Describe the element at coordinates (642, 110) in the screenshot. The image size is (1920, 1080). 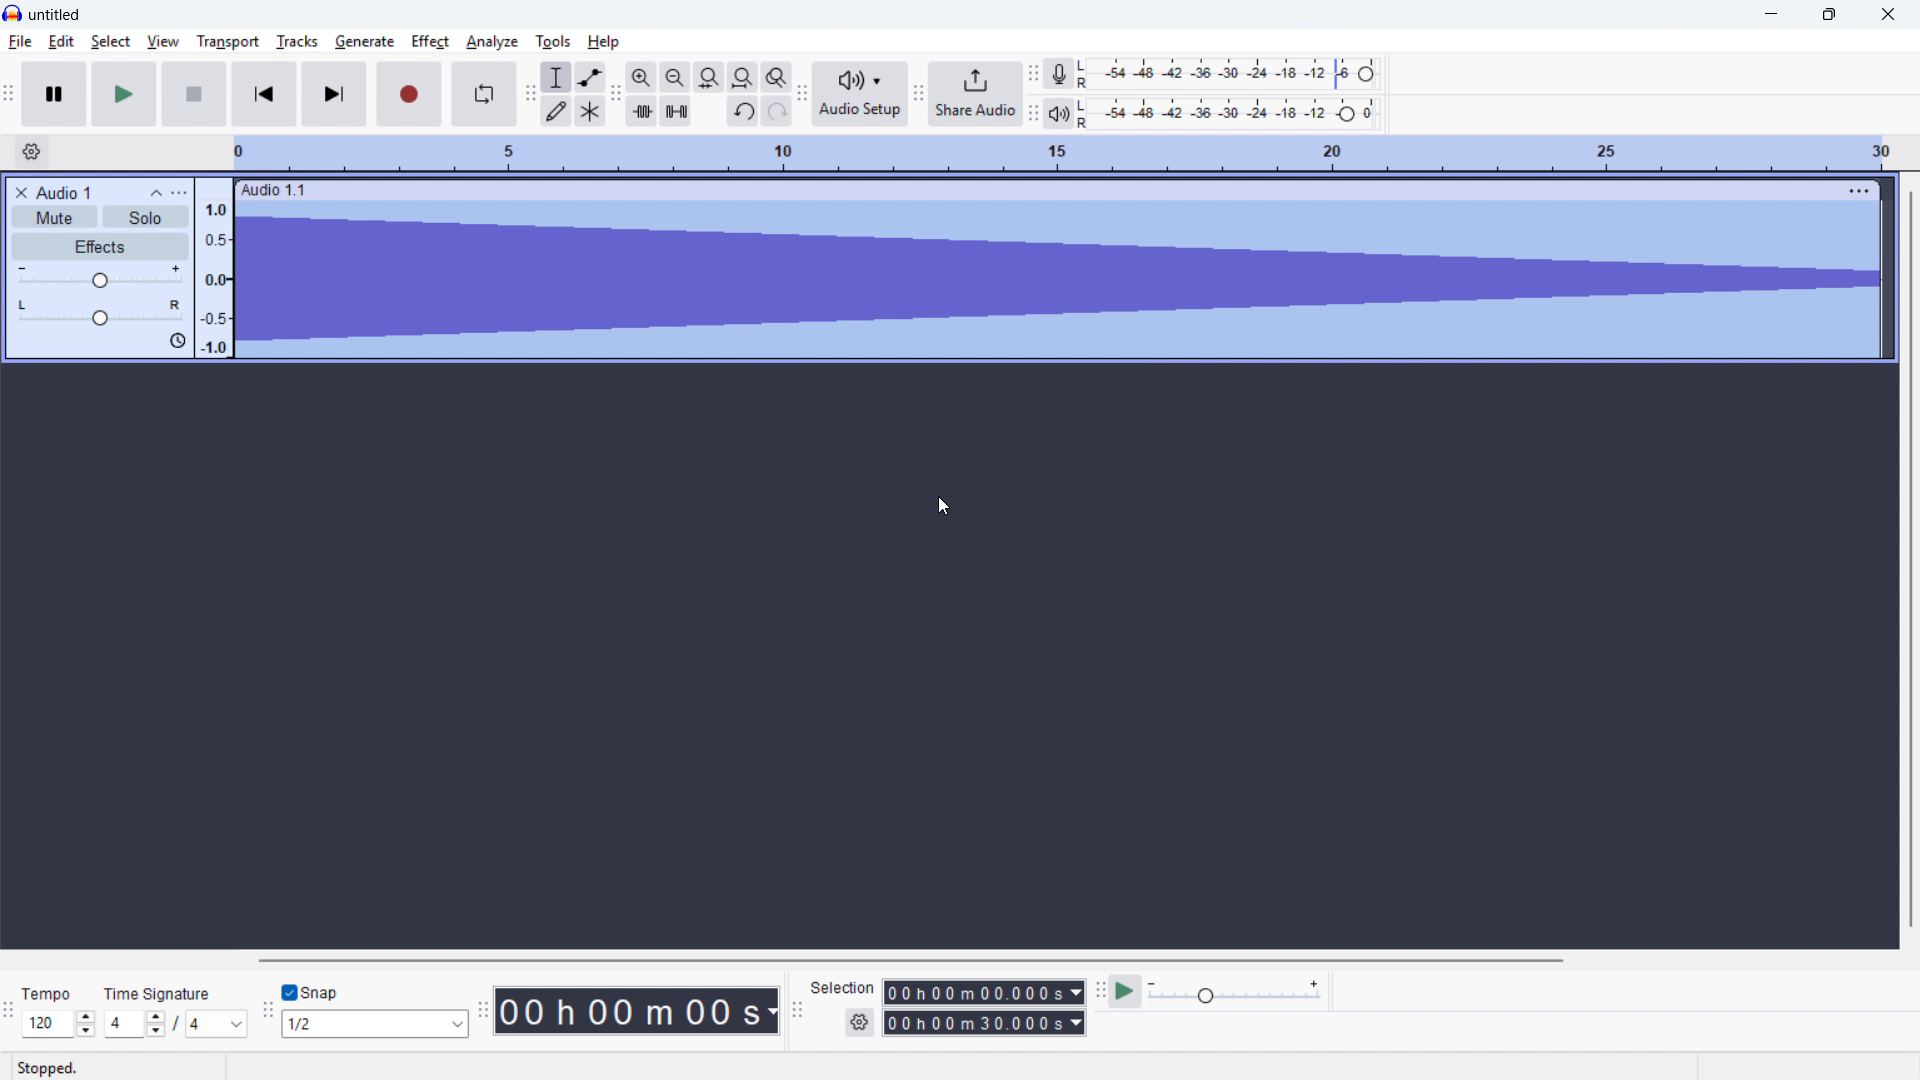
I see `Trim audio outside selection ` at that location.